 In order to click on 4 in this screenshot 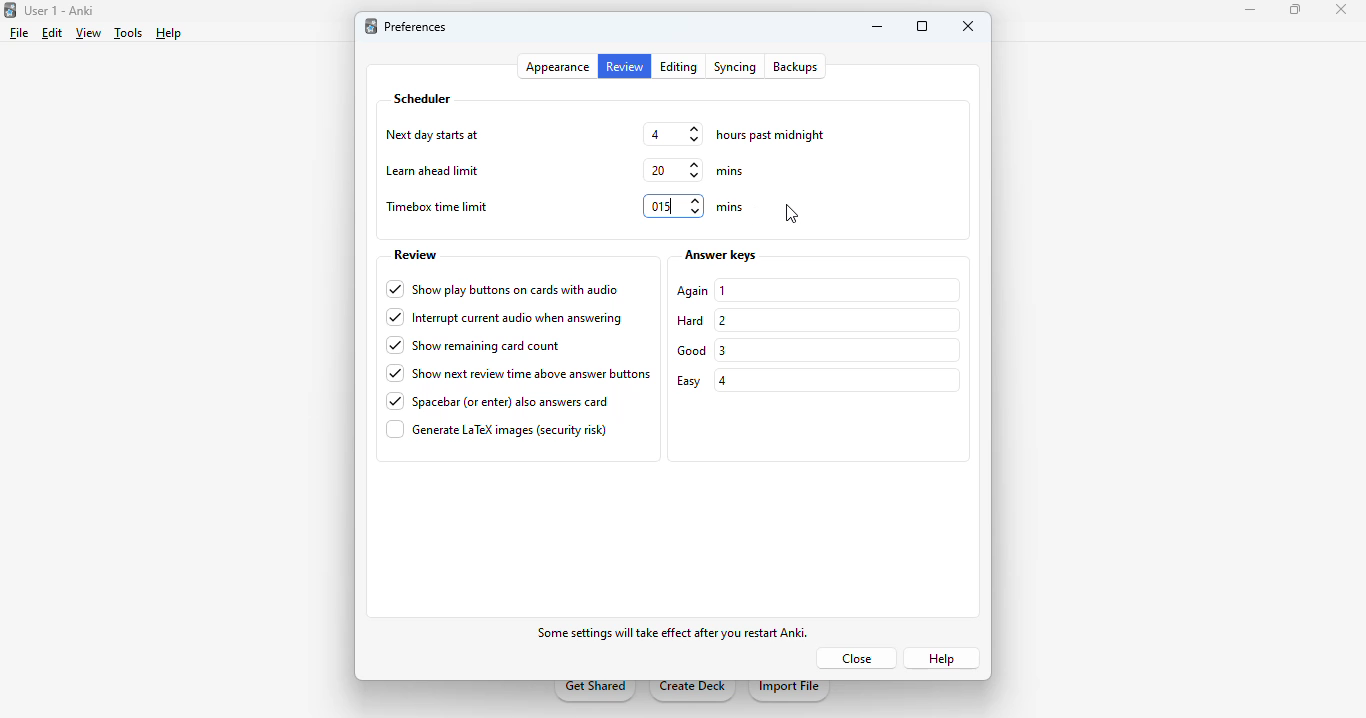, I will do `click(721, 381)`.